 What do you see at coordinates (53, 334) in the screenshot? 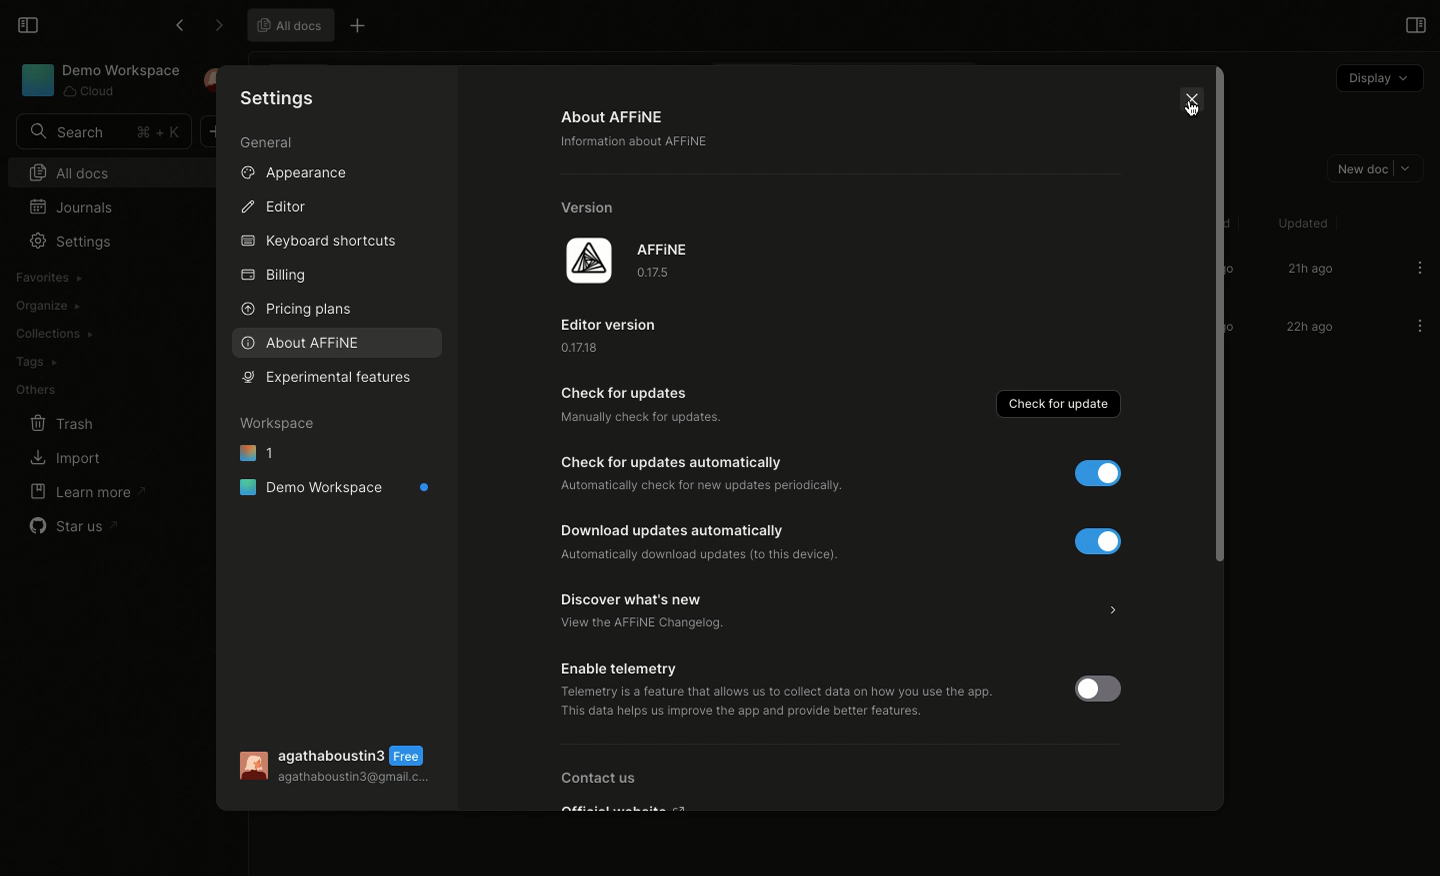
I see `Collections` at bounding box center [53, 334].